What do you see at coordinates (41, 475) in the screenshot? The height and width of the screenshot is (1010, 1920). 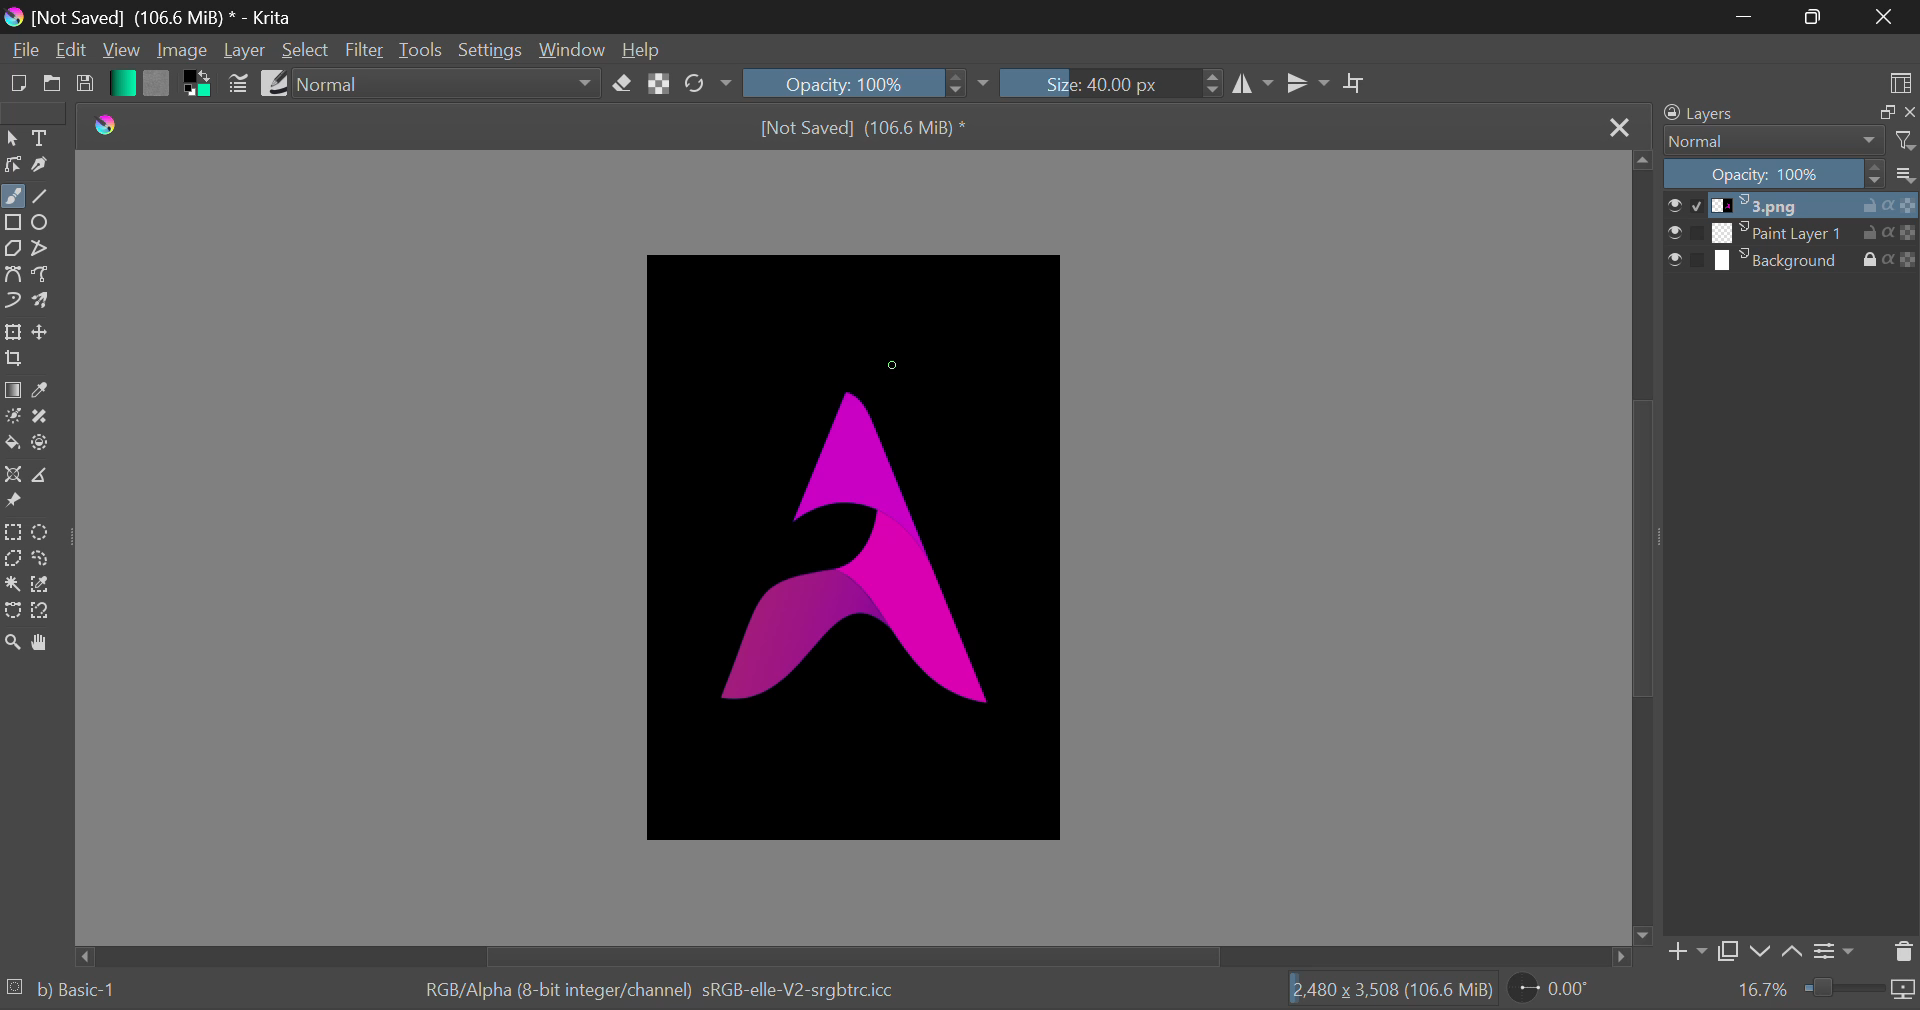 I see `Measurements` at bounding box center [41, 475].